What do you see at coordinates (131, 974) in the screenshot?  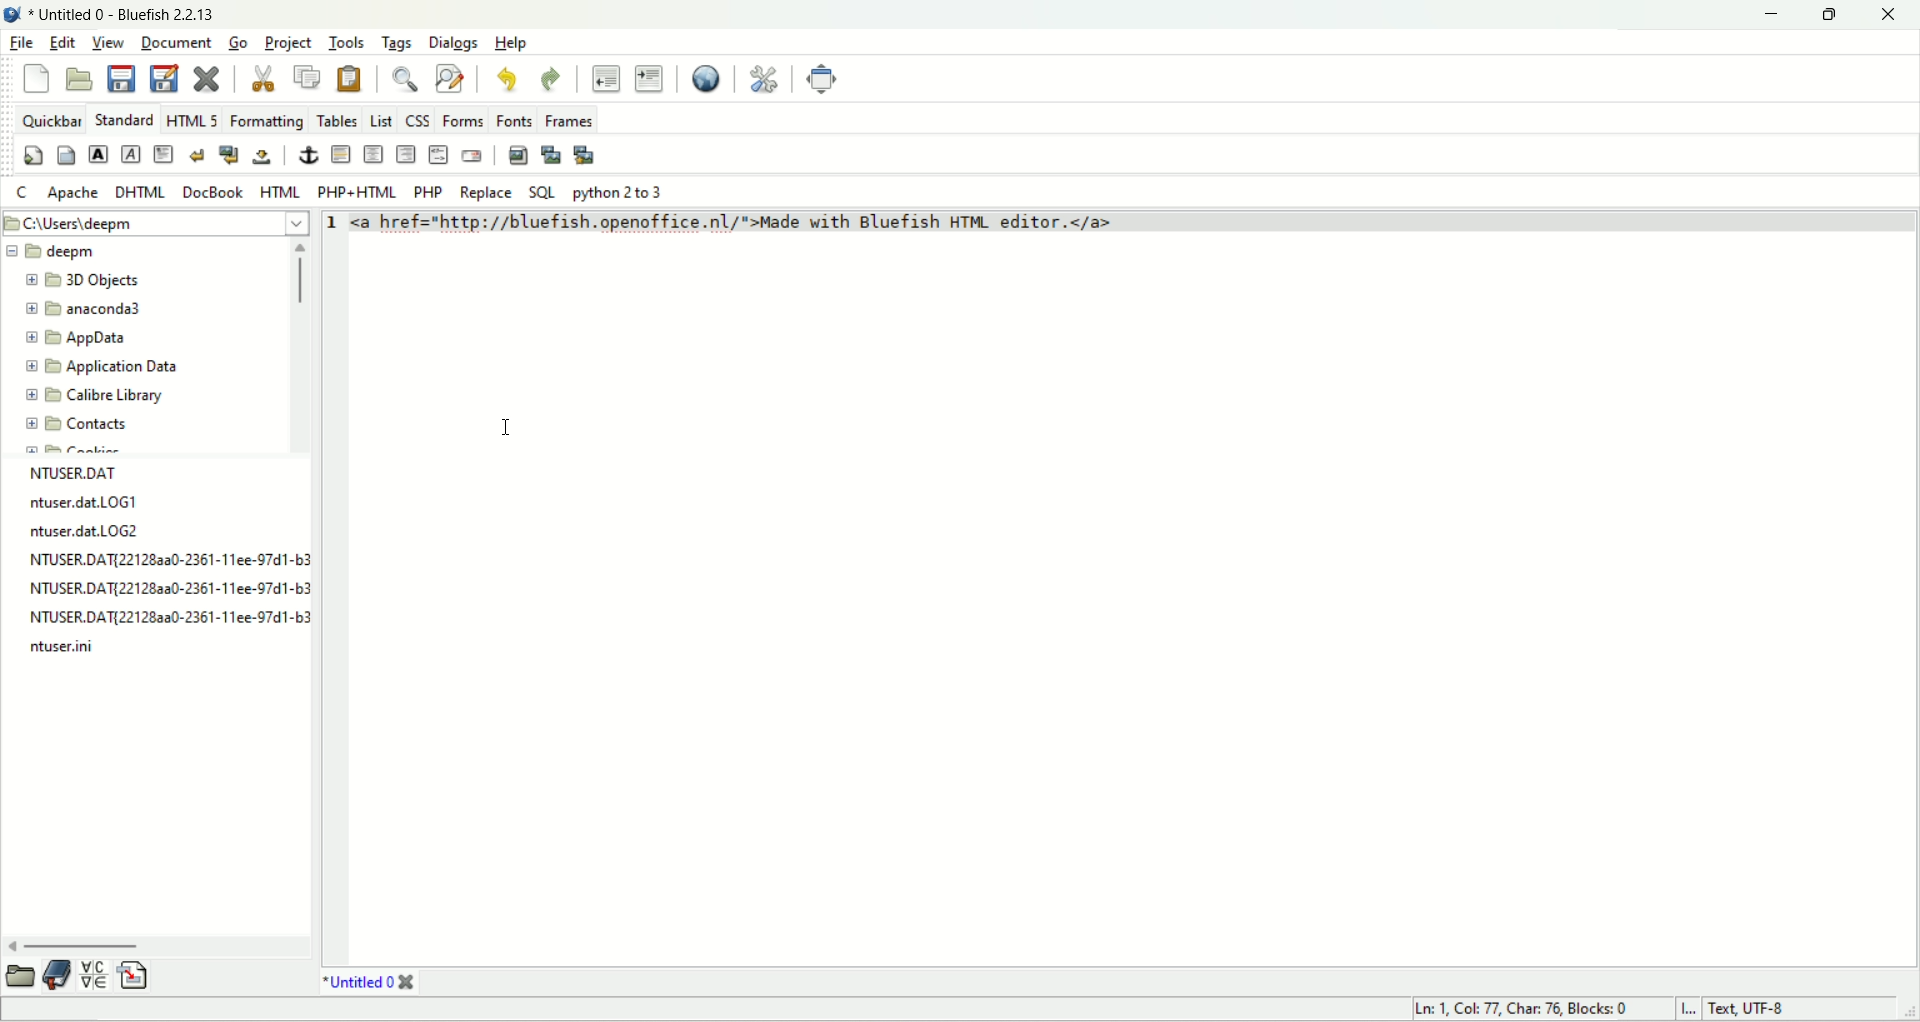 I see `insert file` at bounding box center [131, 974].